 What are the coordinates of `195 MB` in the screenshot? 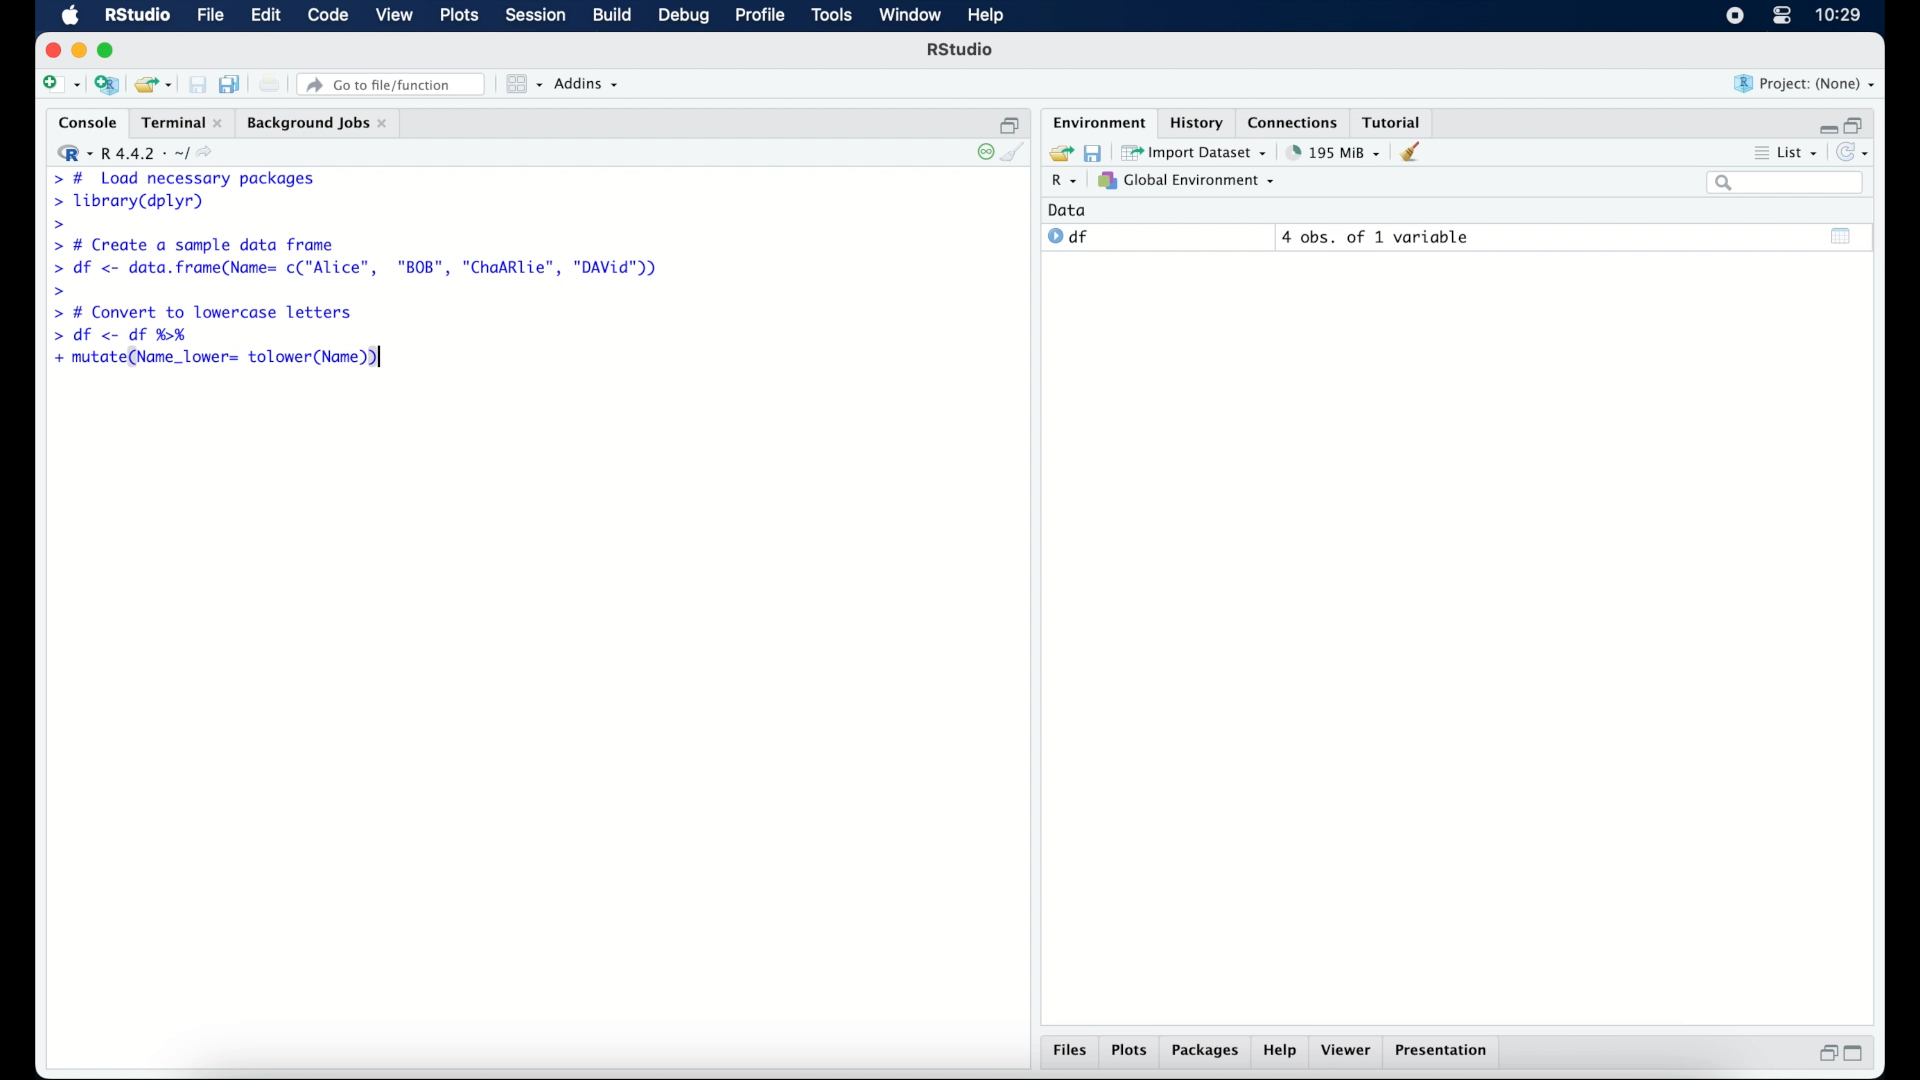 It's located at (1332, 151).